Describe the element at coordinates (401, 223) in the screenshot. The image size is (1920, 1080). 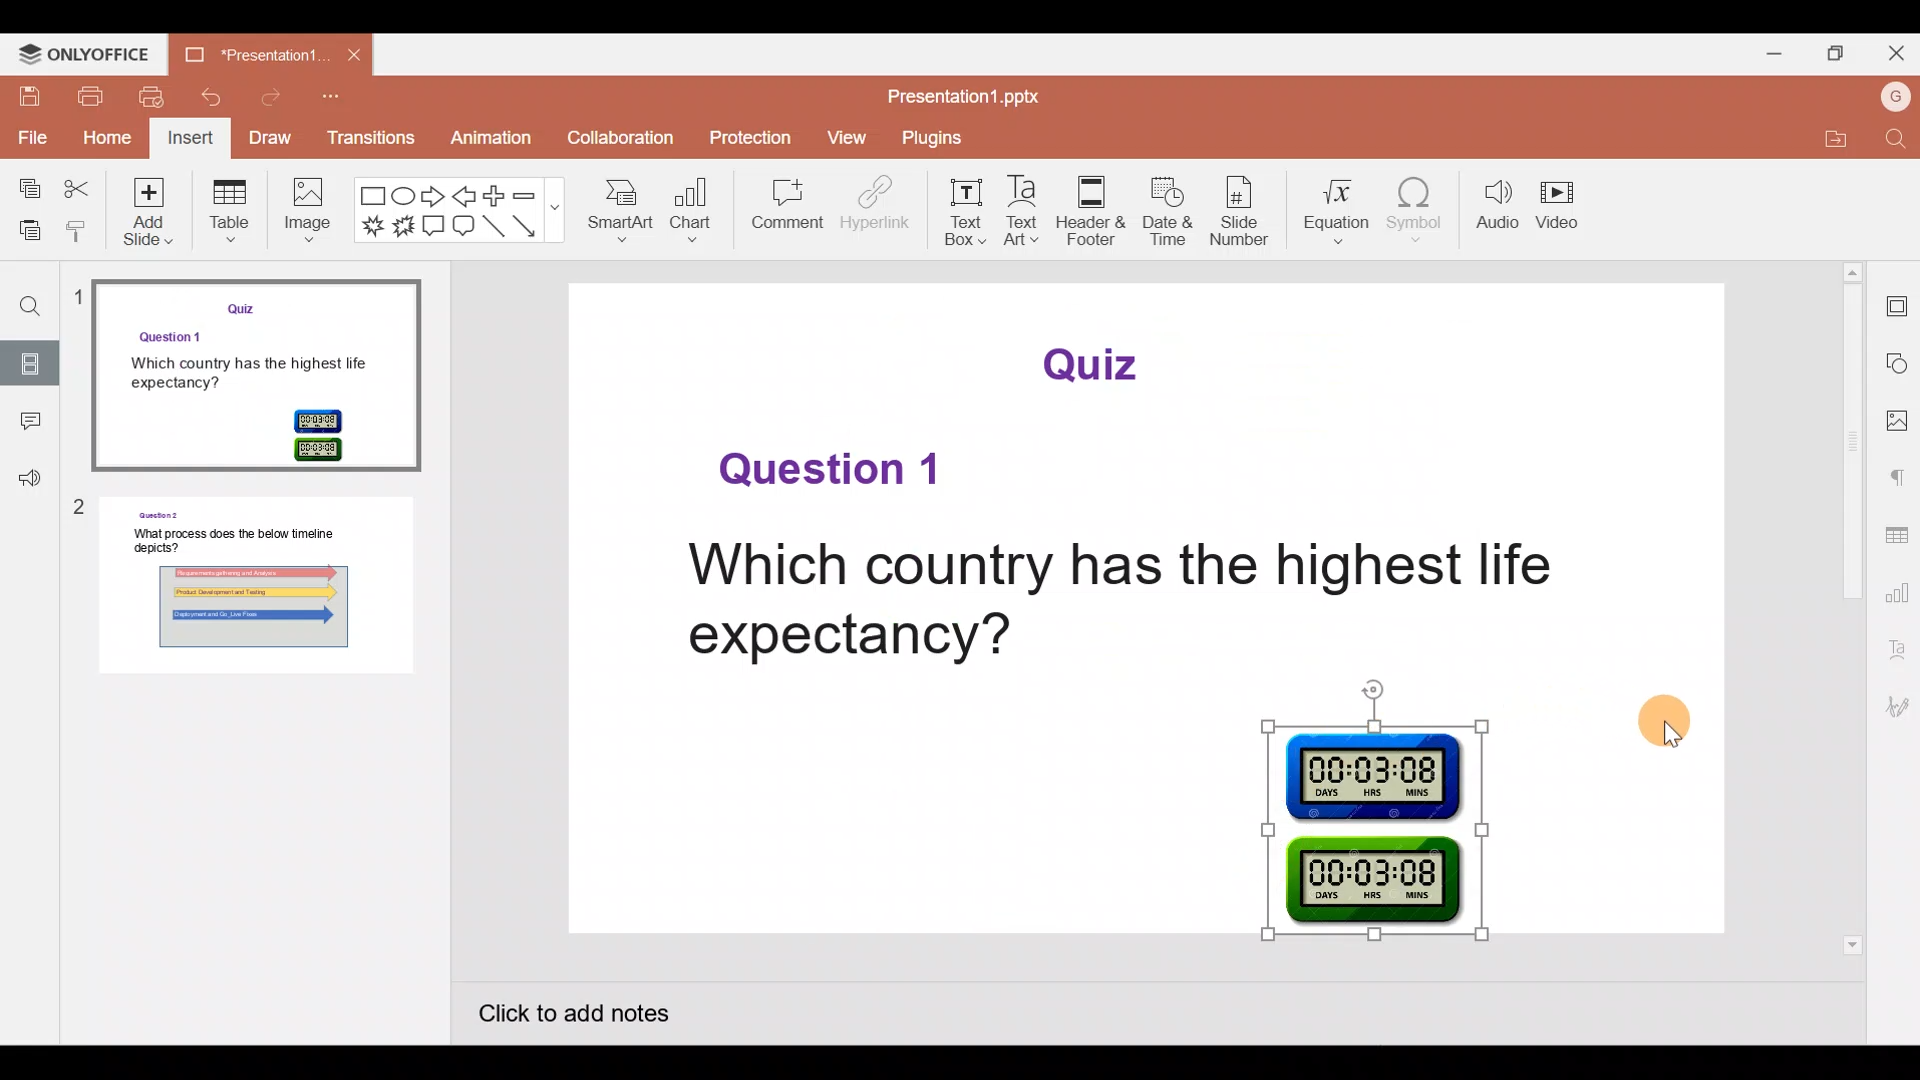
I see `Explosion 2` at that location.